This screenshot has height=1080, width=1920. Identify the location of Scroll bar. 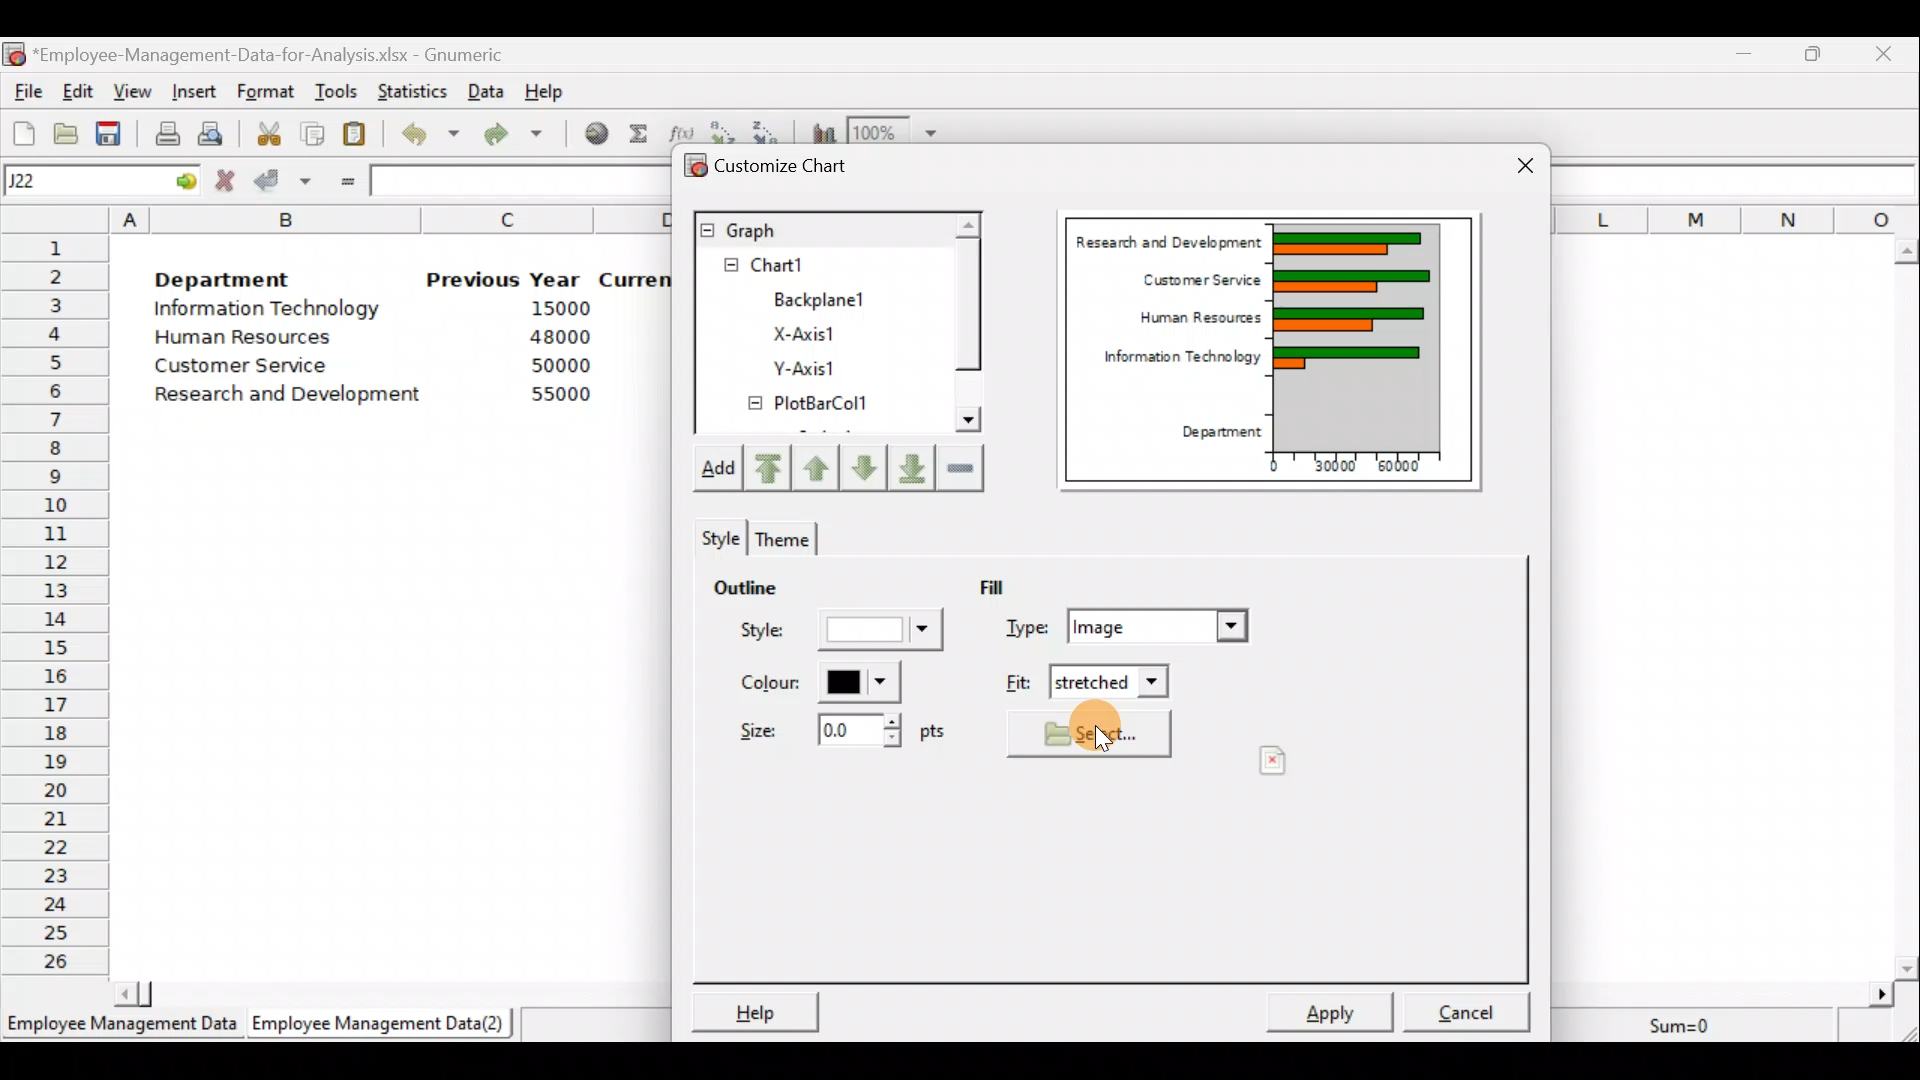
(1908, 602).